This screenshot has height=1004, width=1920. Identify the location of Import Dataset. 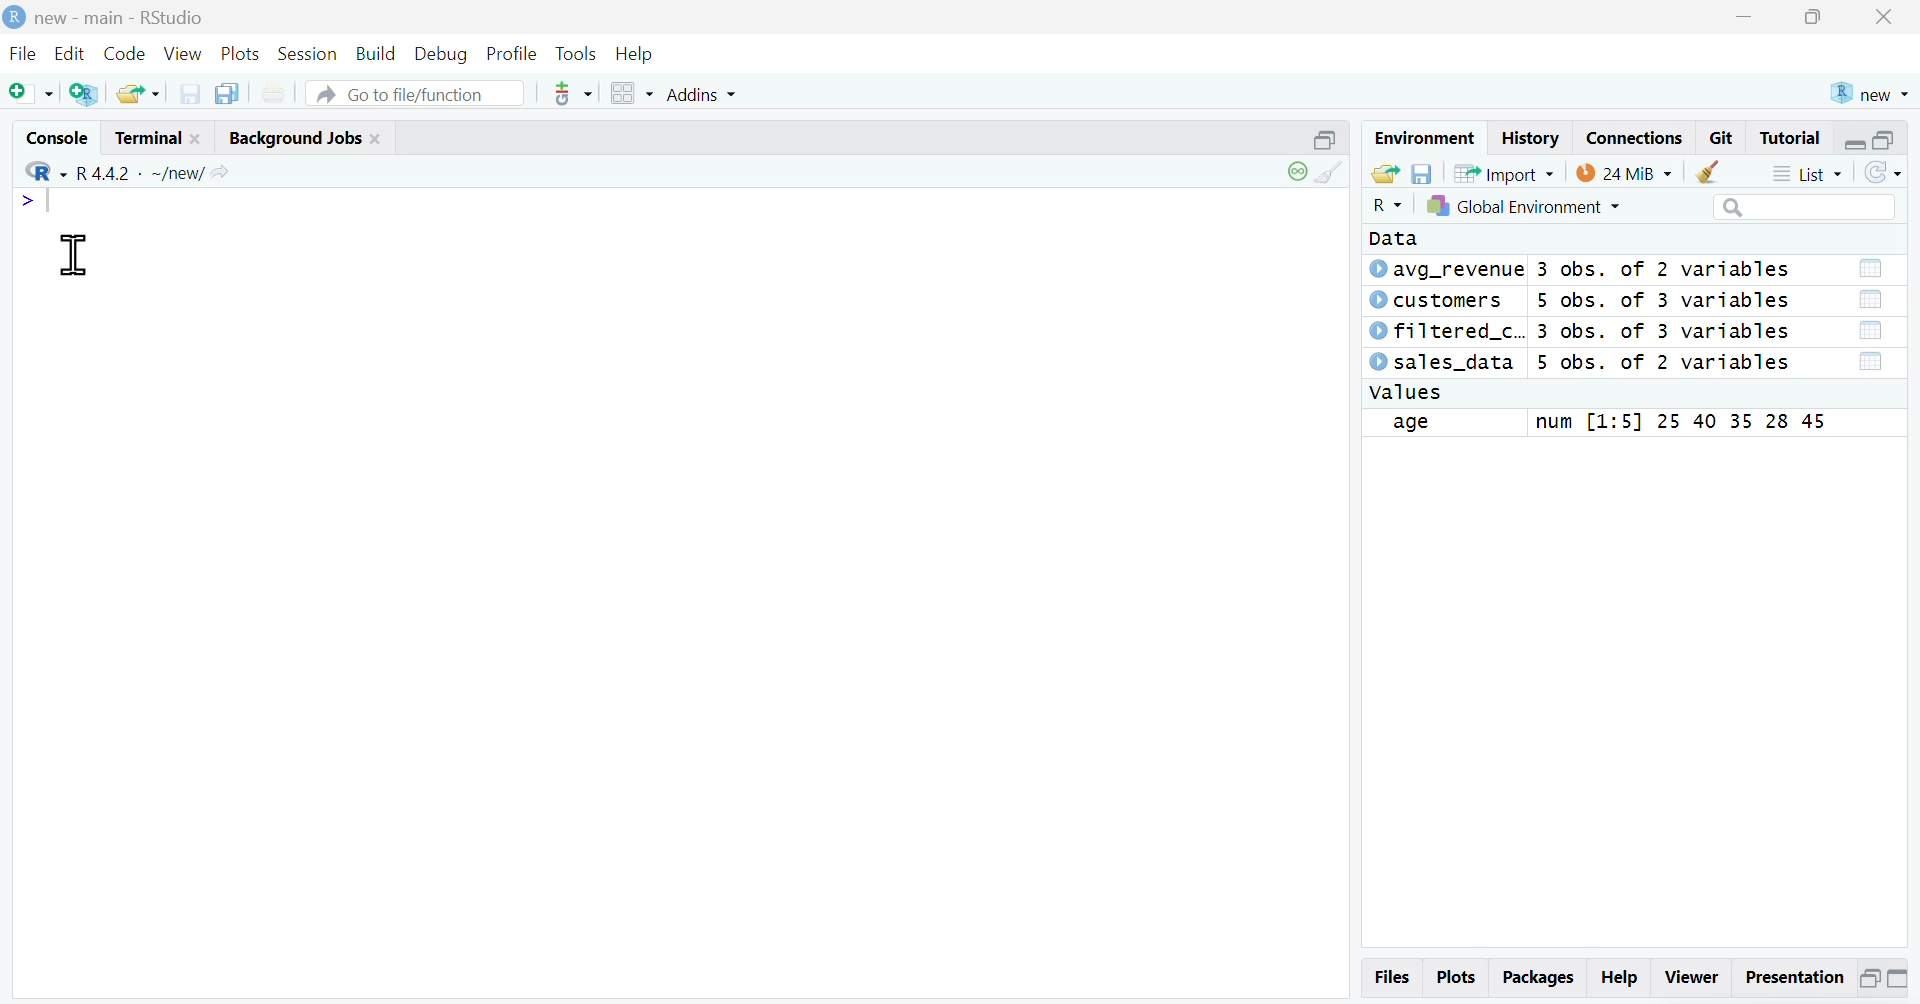
(1506, 174).